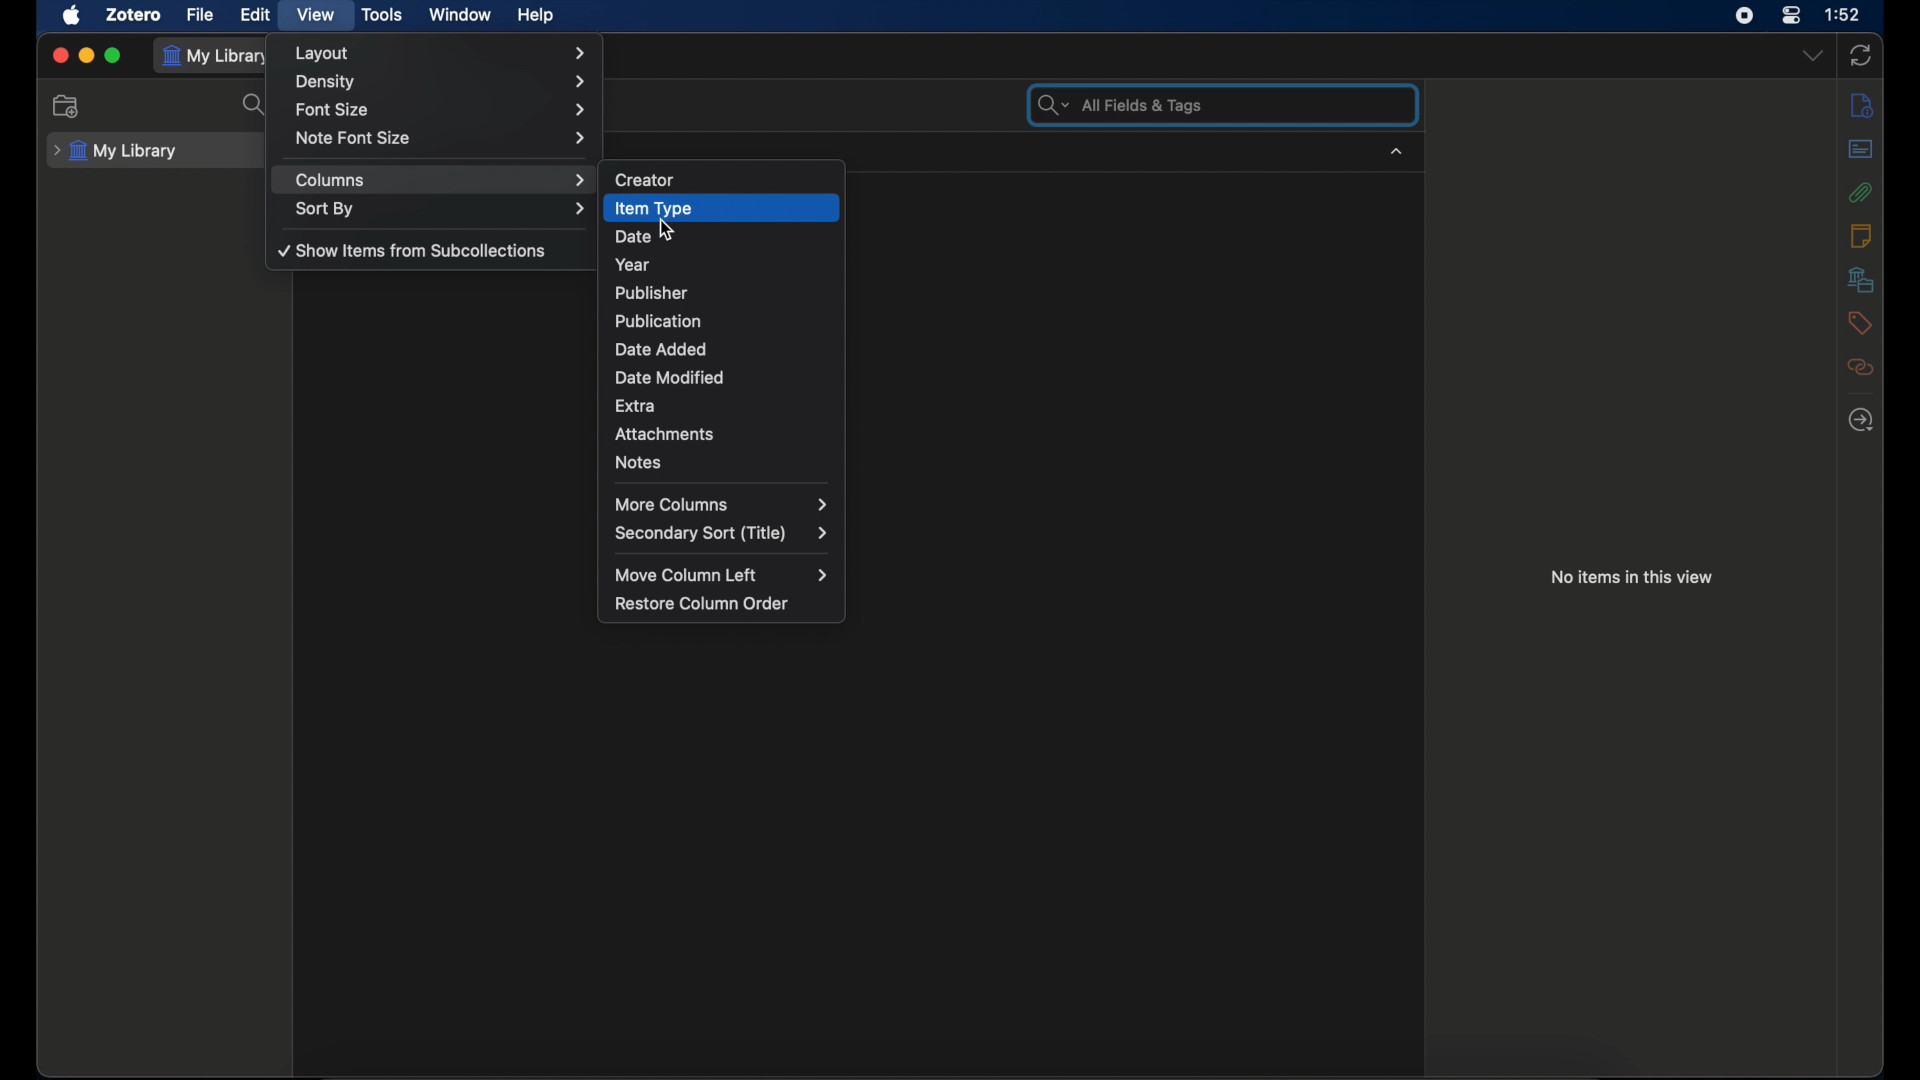 Image resolution: width=1920 pixels, height=1080 pixels. Describe the element at coordinates (727, 576) in the screenshot. I see `move column left menu` at that location.